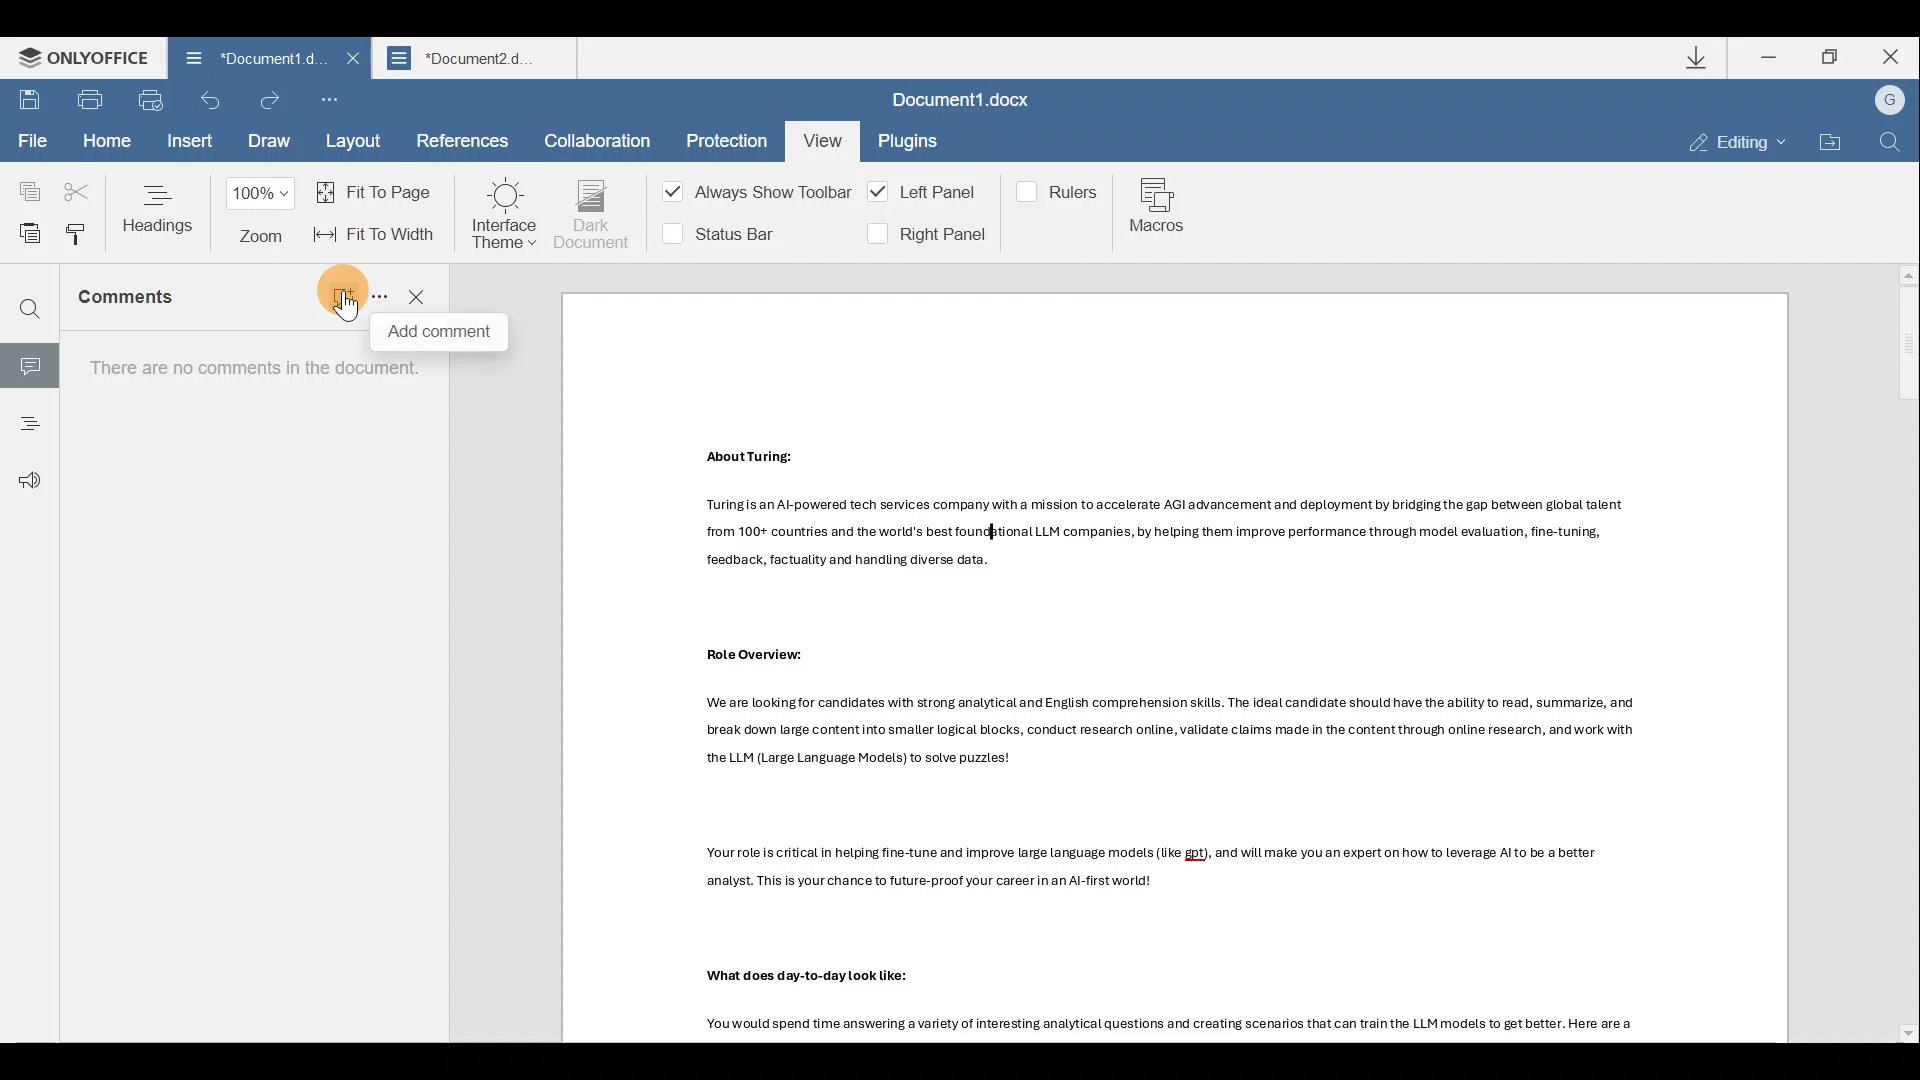 This screenshot has width=1920, height=1080. I want to click on Layout, so click(355, 143).